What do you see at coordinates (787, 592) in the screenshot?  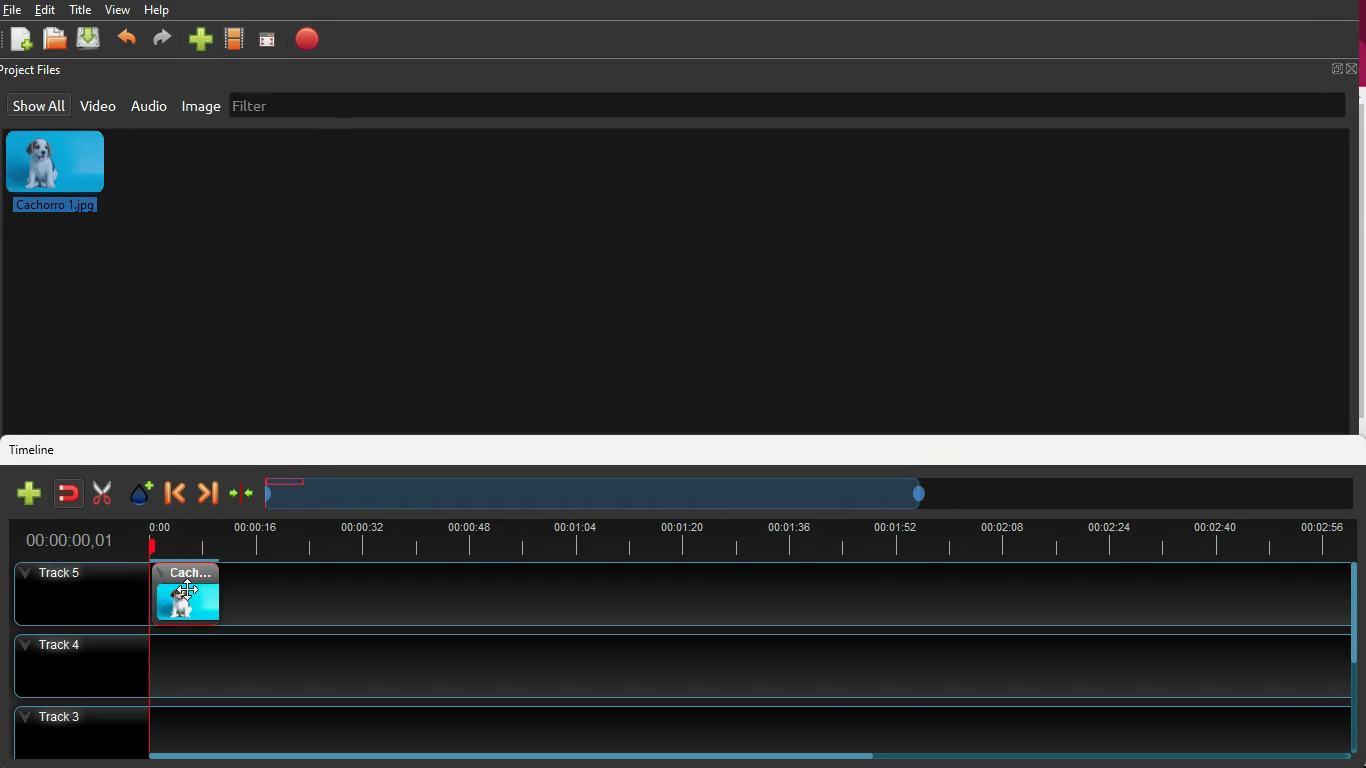 I see `track5` at bounding box center [787, 592].